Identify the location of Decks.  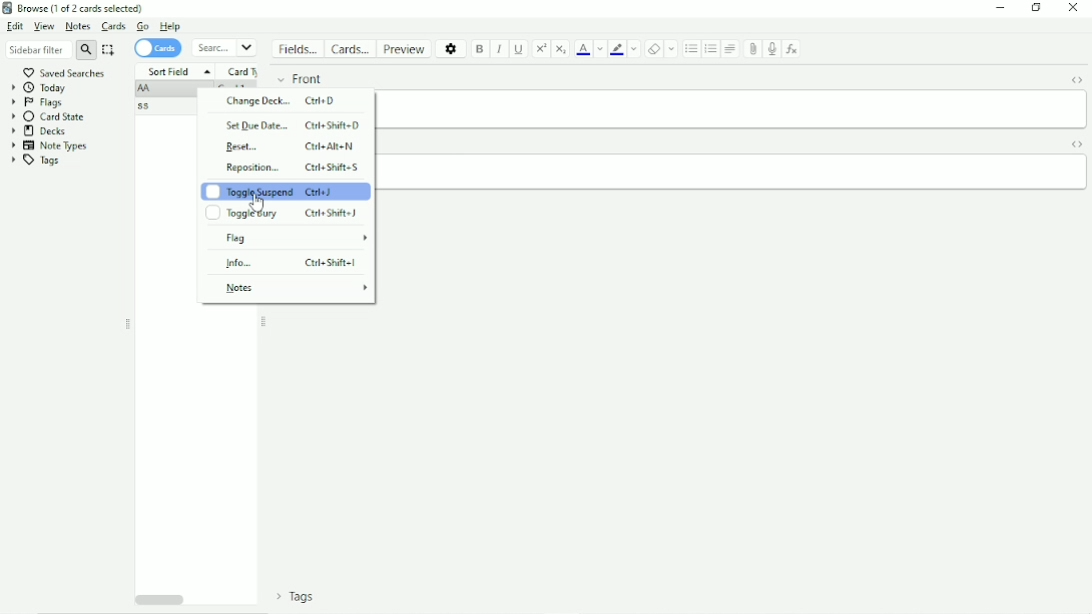
(41, 131).